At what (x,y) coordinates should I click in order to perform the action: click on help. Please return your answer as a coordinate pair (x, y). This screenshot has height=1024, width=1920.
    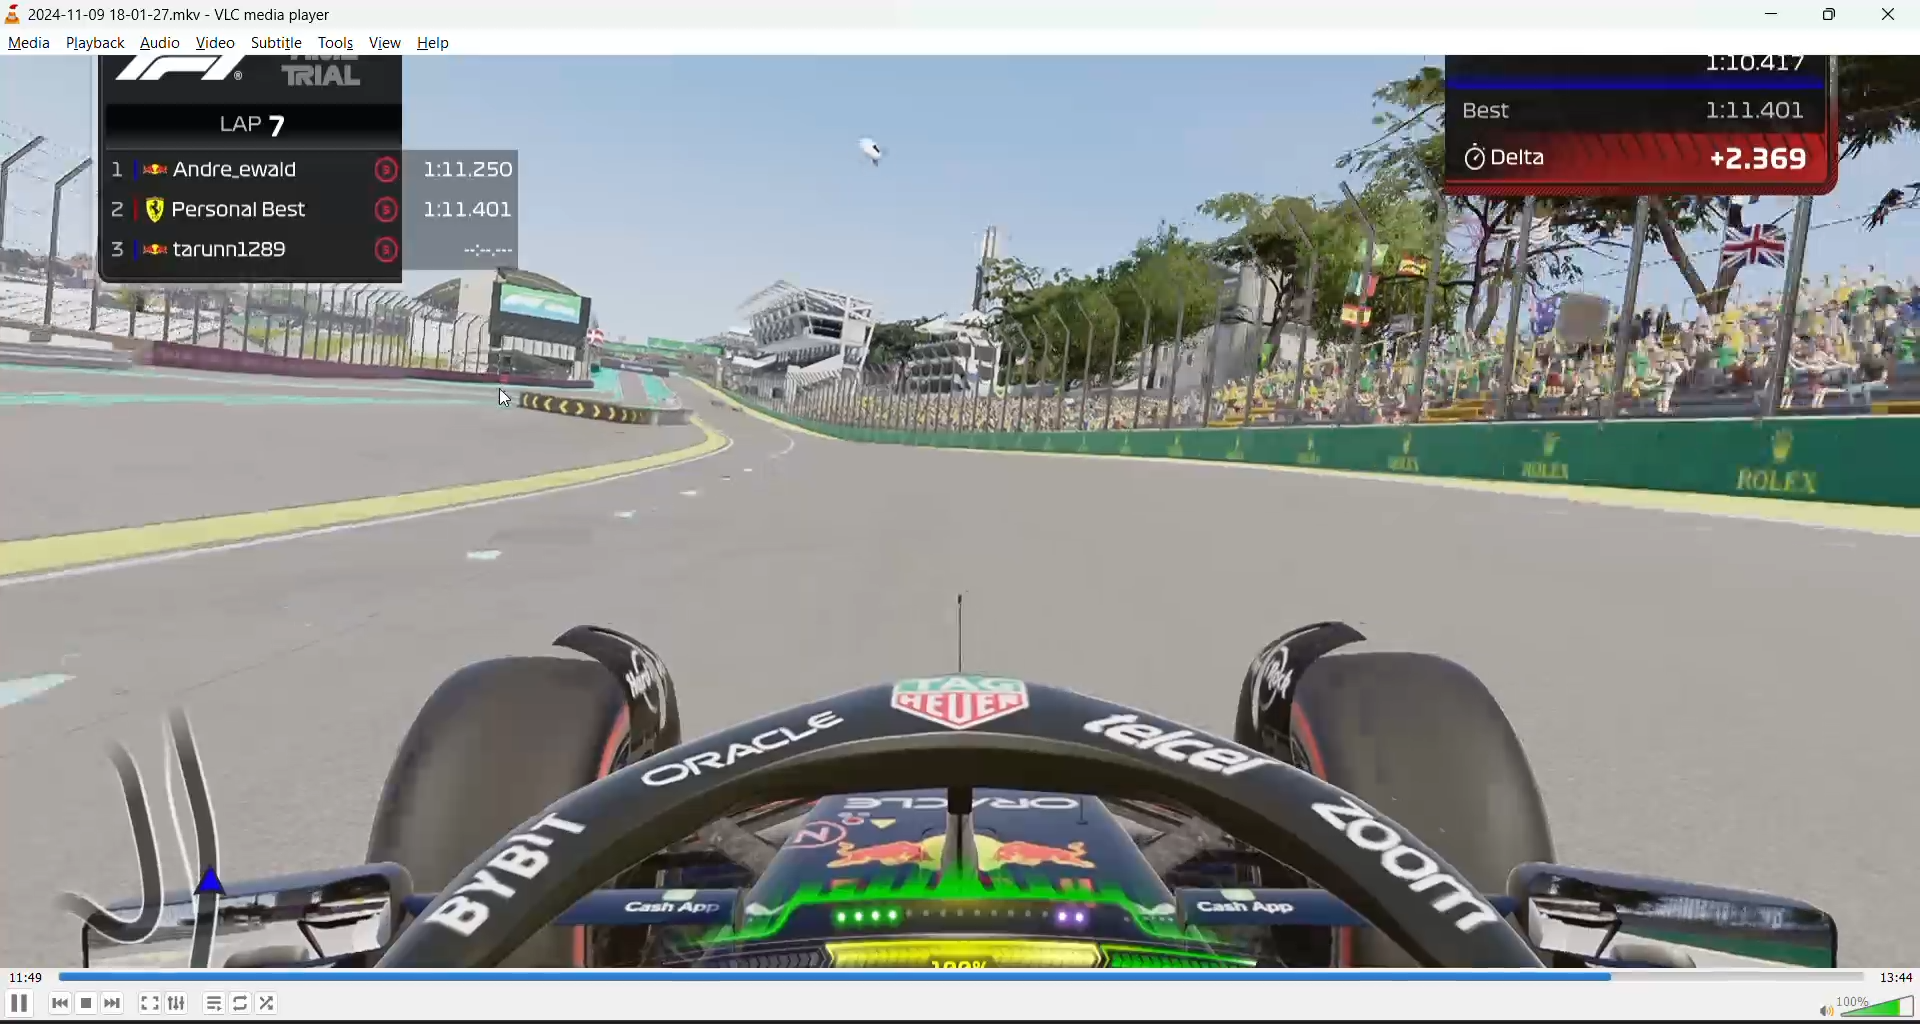
    Looking at the image, I should click on (432, 44).